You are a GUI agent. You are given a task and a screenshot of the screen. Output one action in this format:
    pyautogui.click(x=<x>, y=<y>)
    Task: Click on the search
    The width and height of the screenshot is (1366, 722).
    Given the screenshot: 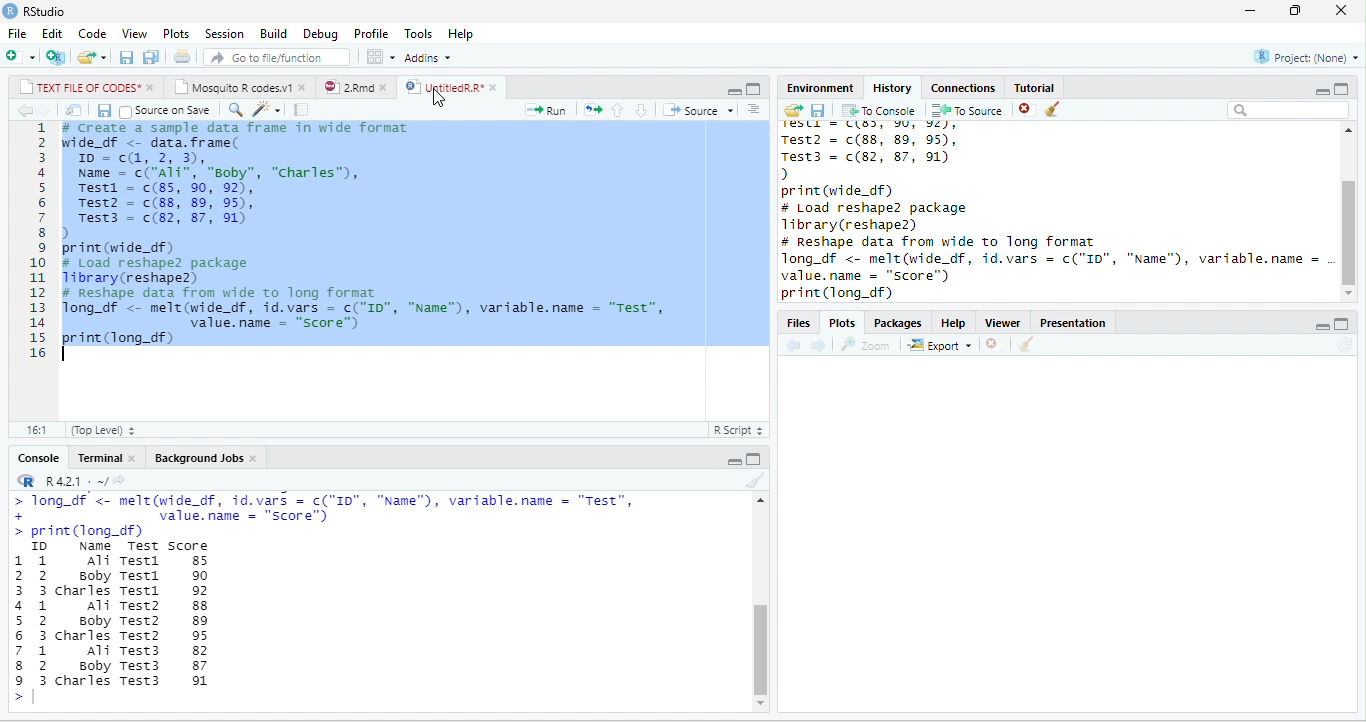 What is the action you would take?
    pyautogui.click(x=235, y=110)
    